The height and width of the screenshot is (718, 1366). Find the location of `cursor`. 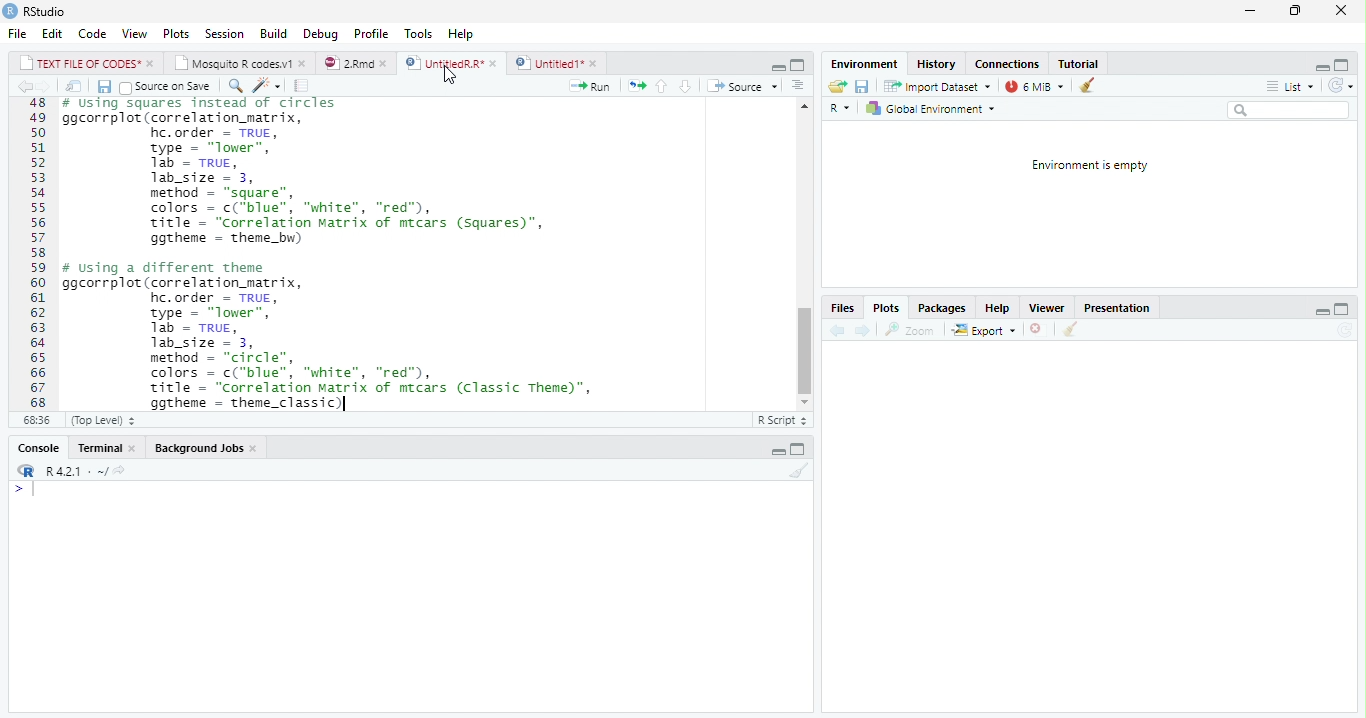

cursor is located at coordinates (449, 75).